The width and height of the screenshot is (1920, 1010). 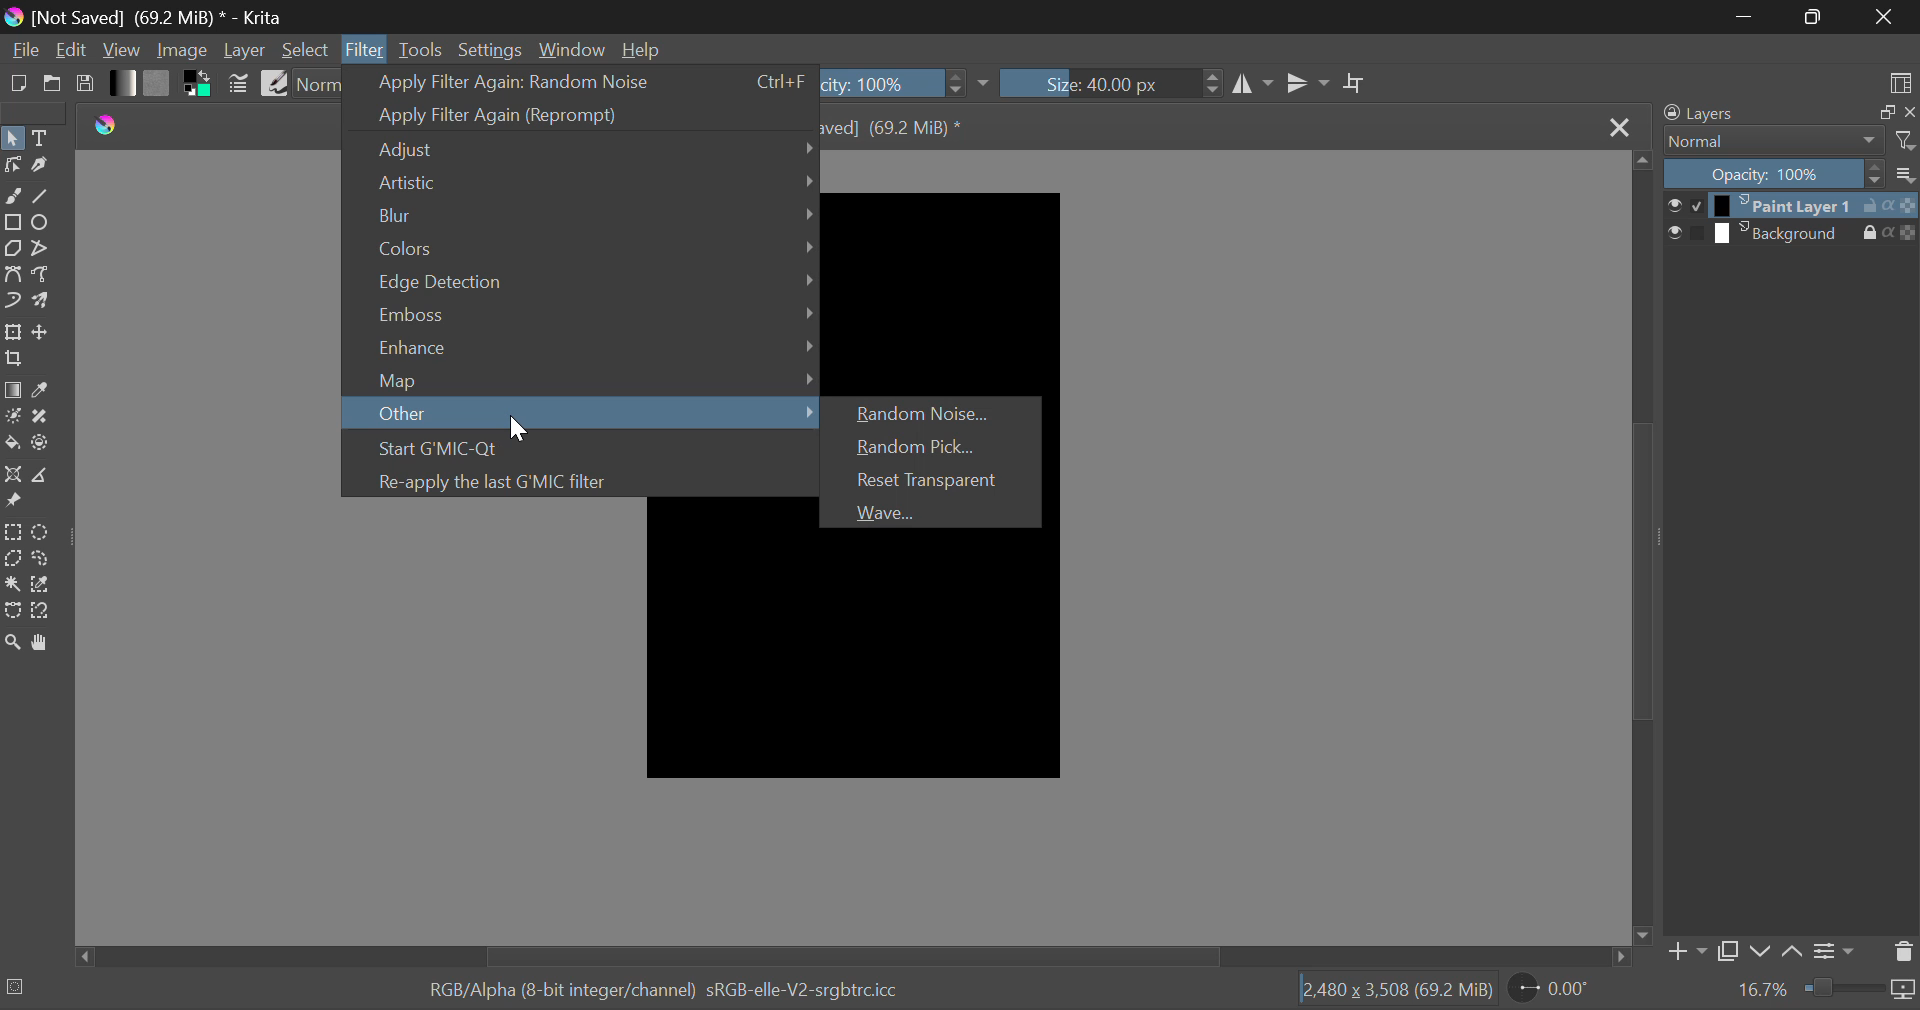 I want to click on Blur, so click(x=584, y=211).